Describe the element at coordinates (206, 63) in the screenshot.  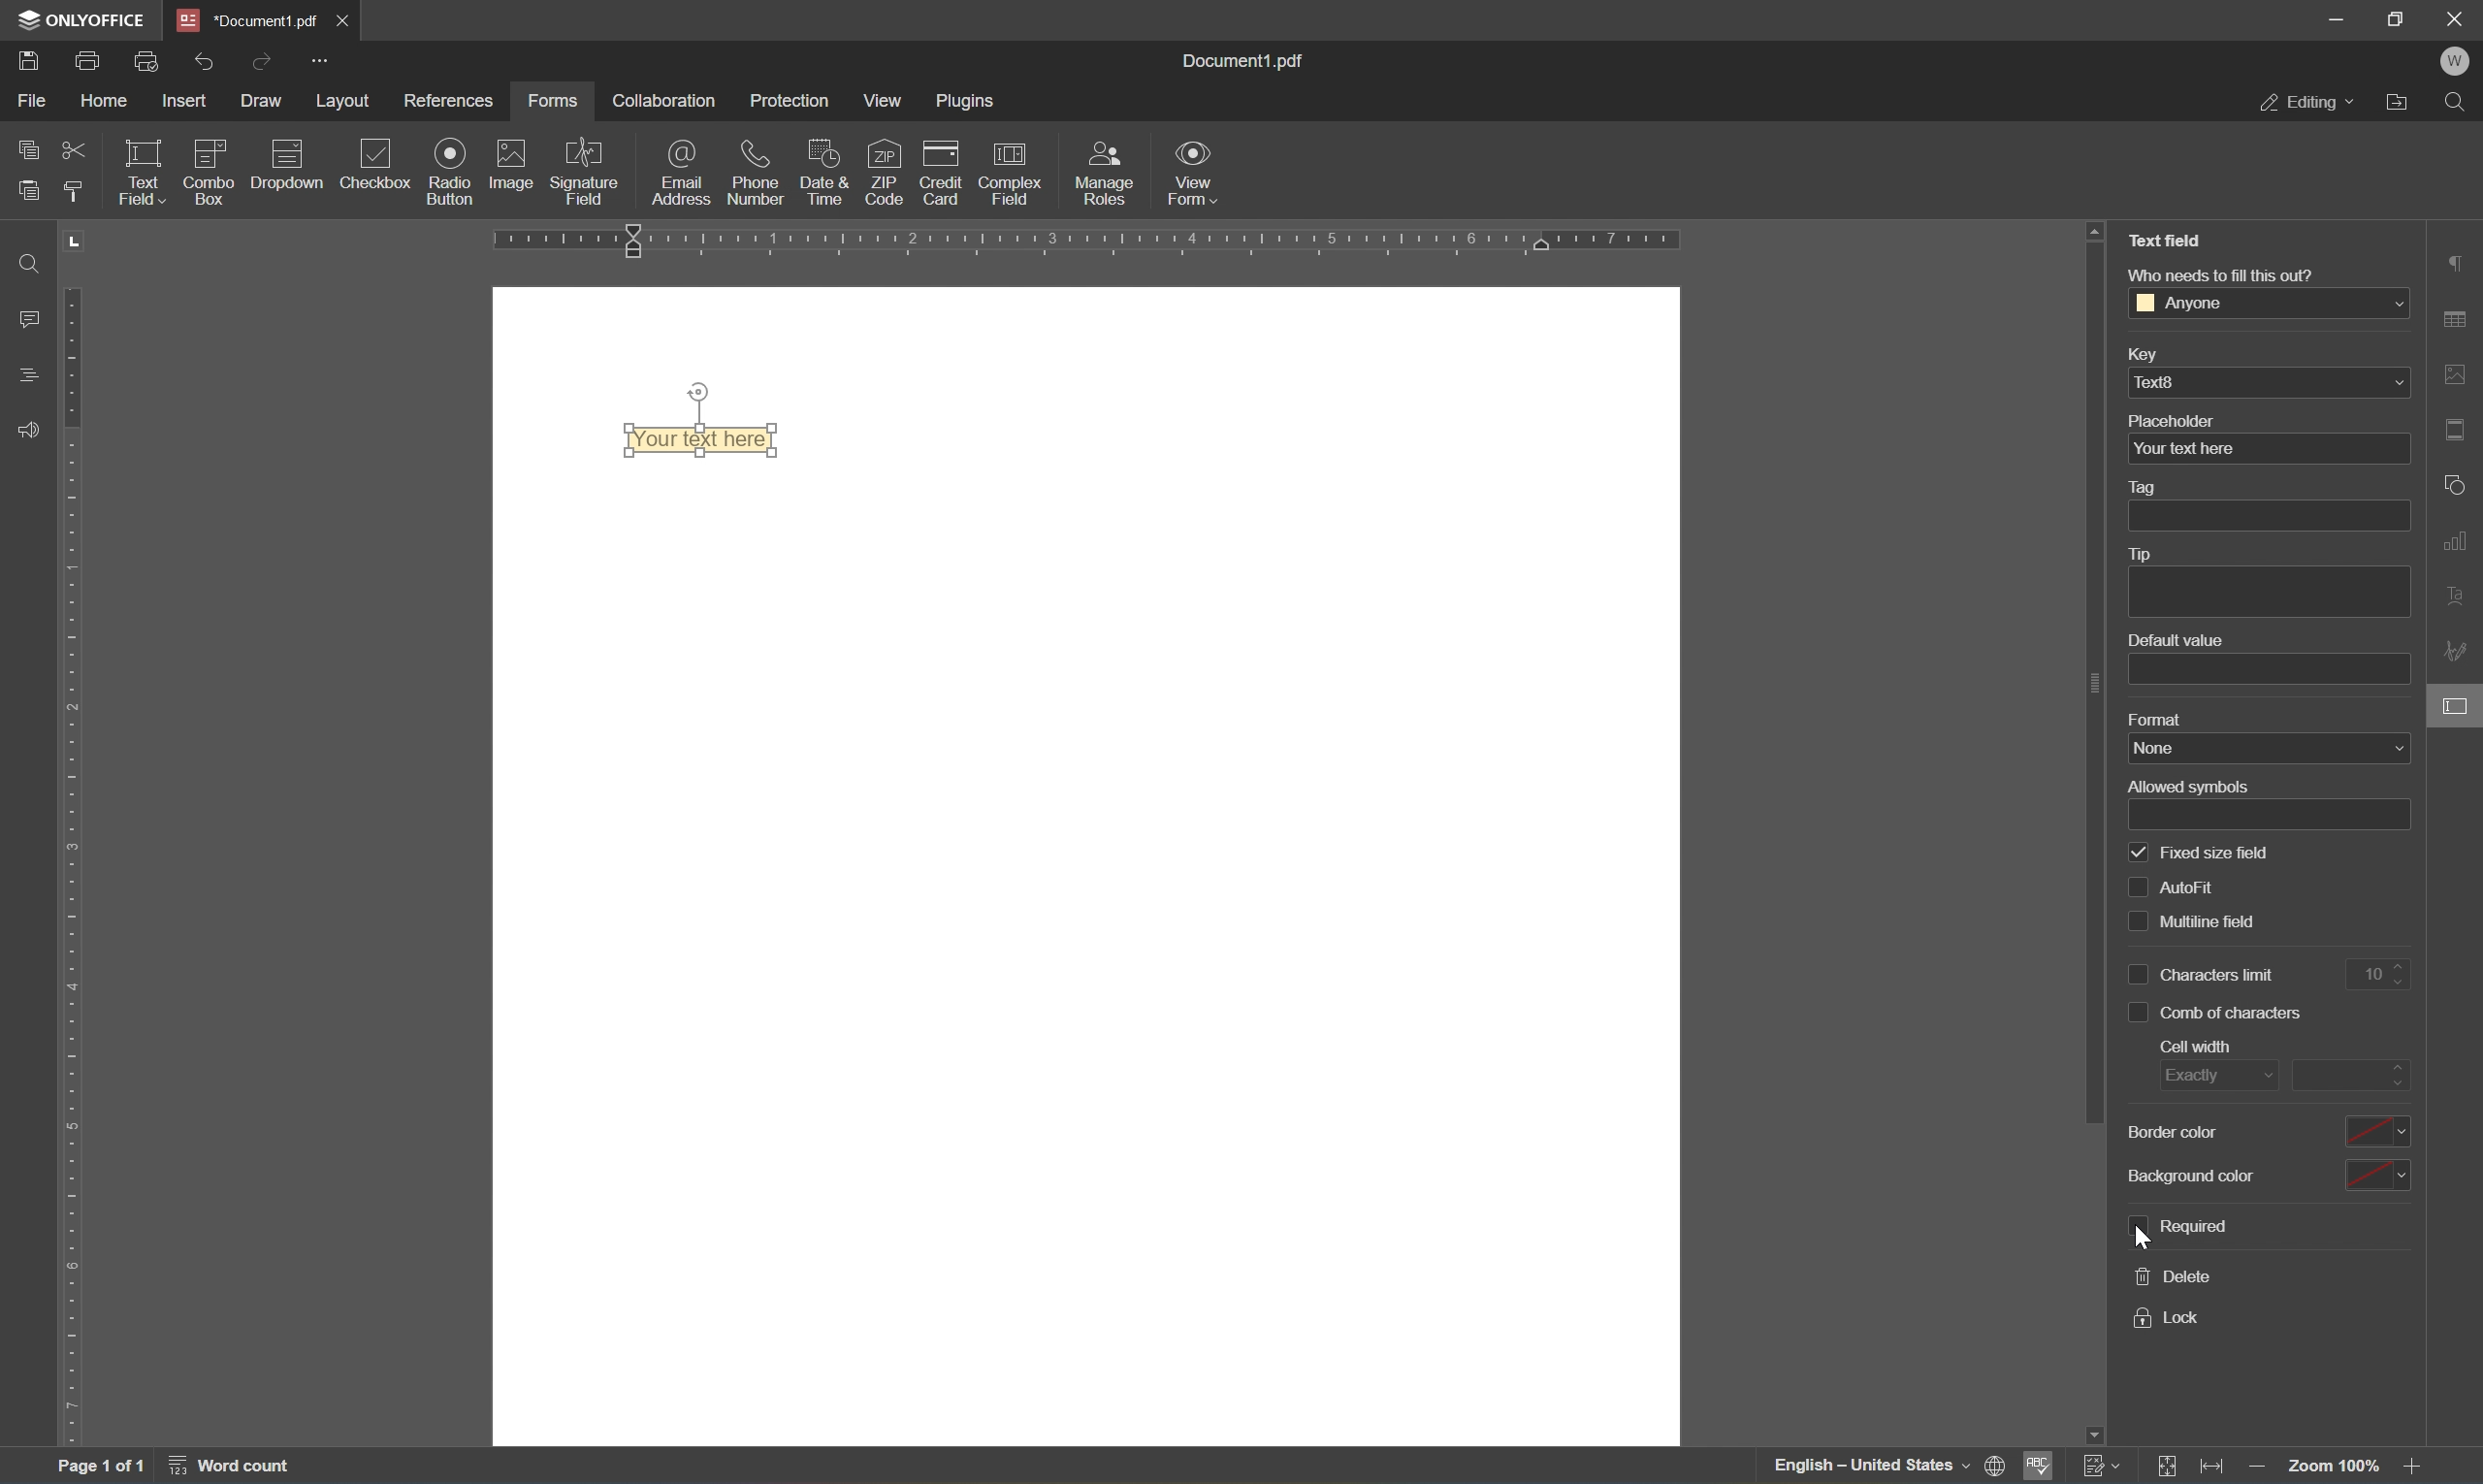
I see `redo` at that location.